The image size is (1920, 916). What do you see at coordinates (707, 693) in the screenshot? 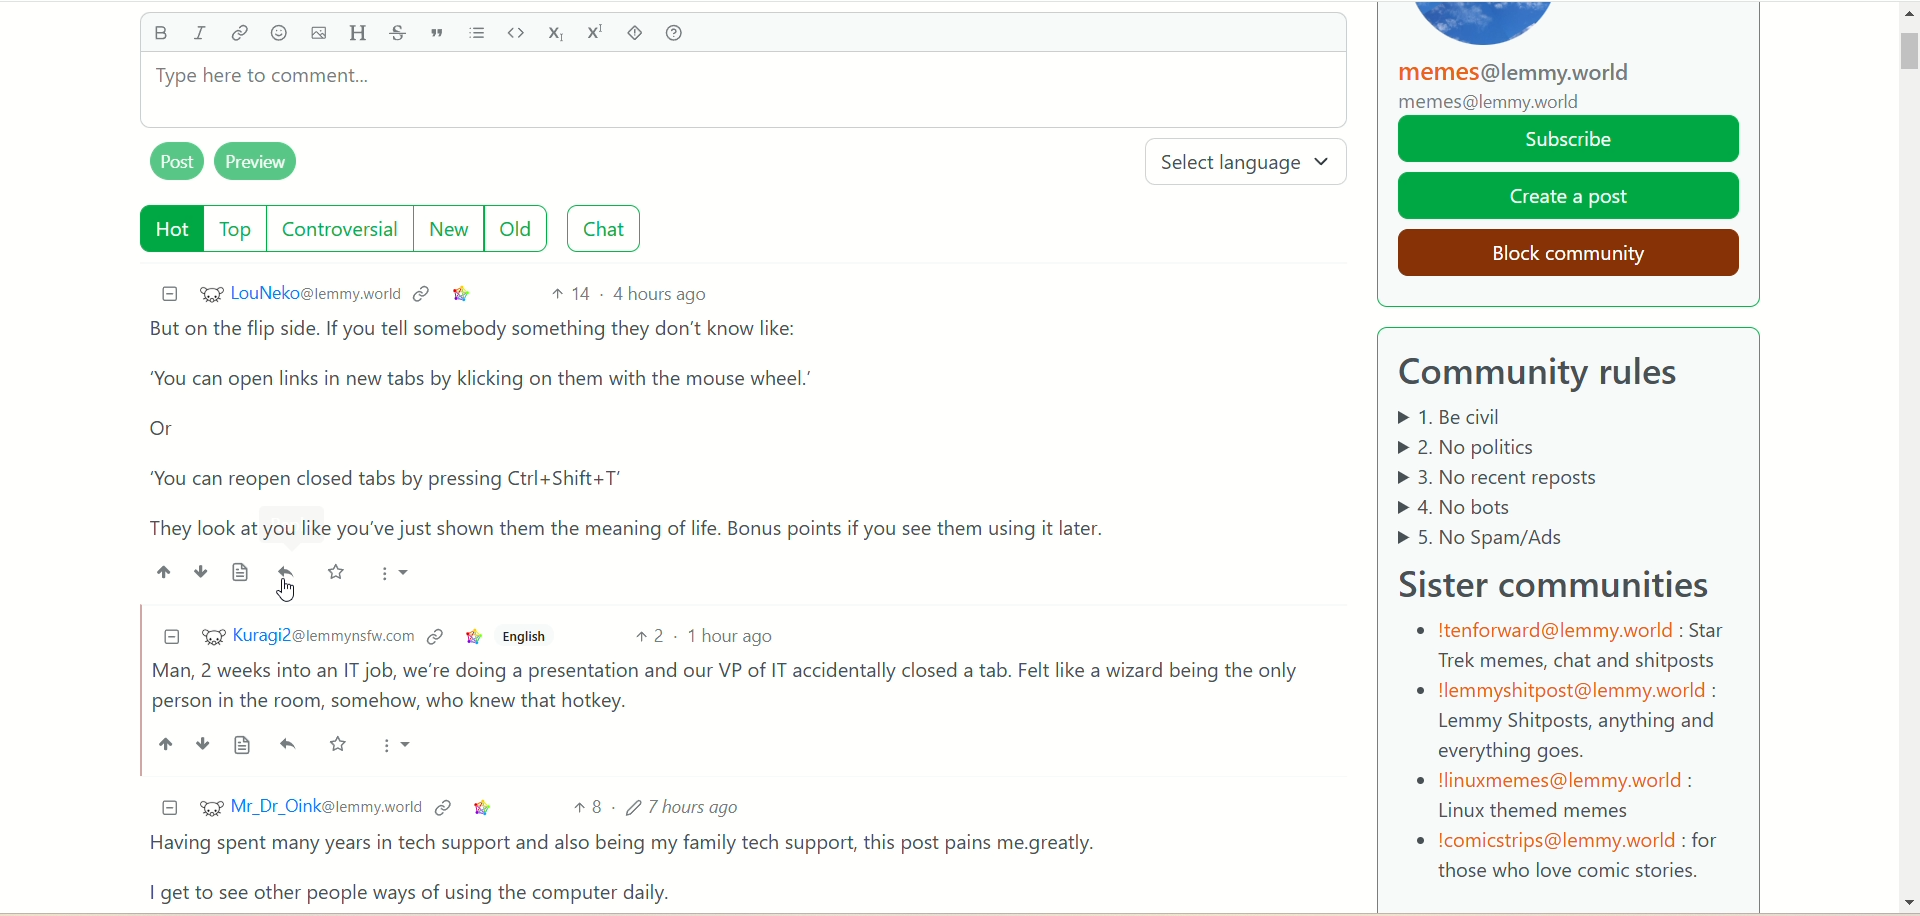
I see `comment of Kuragi2` at bounding box center [707, 693].